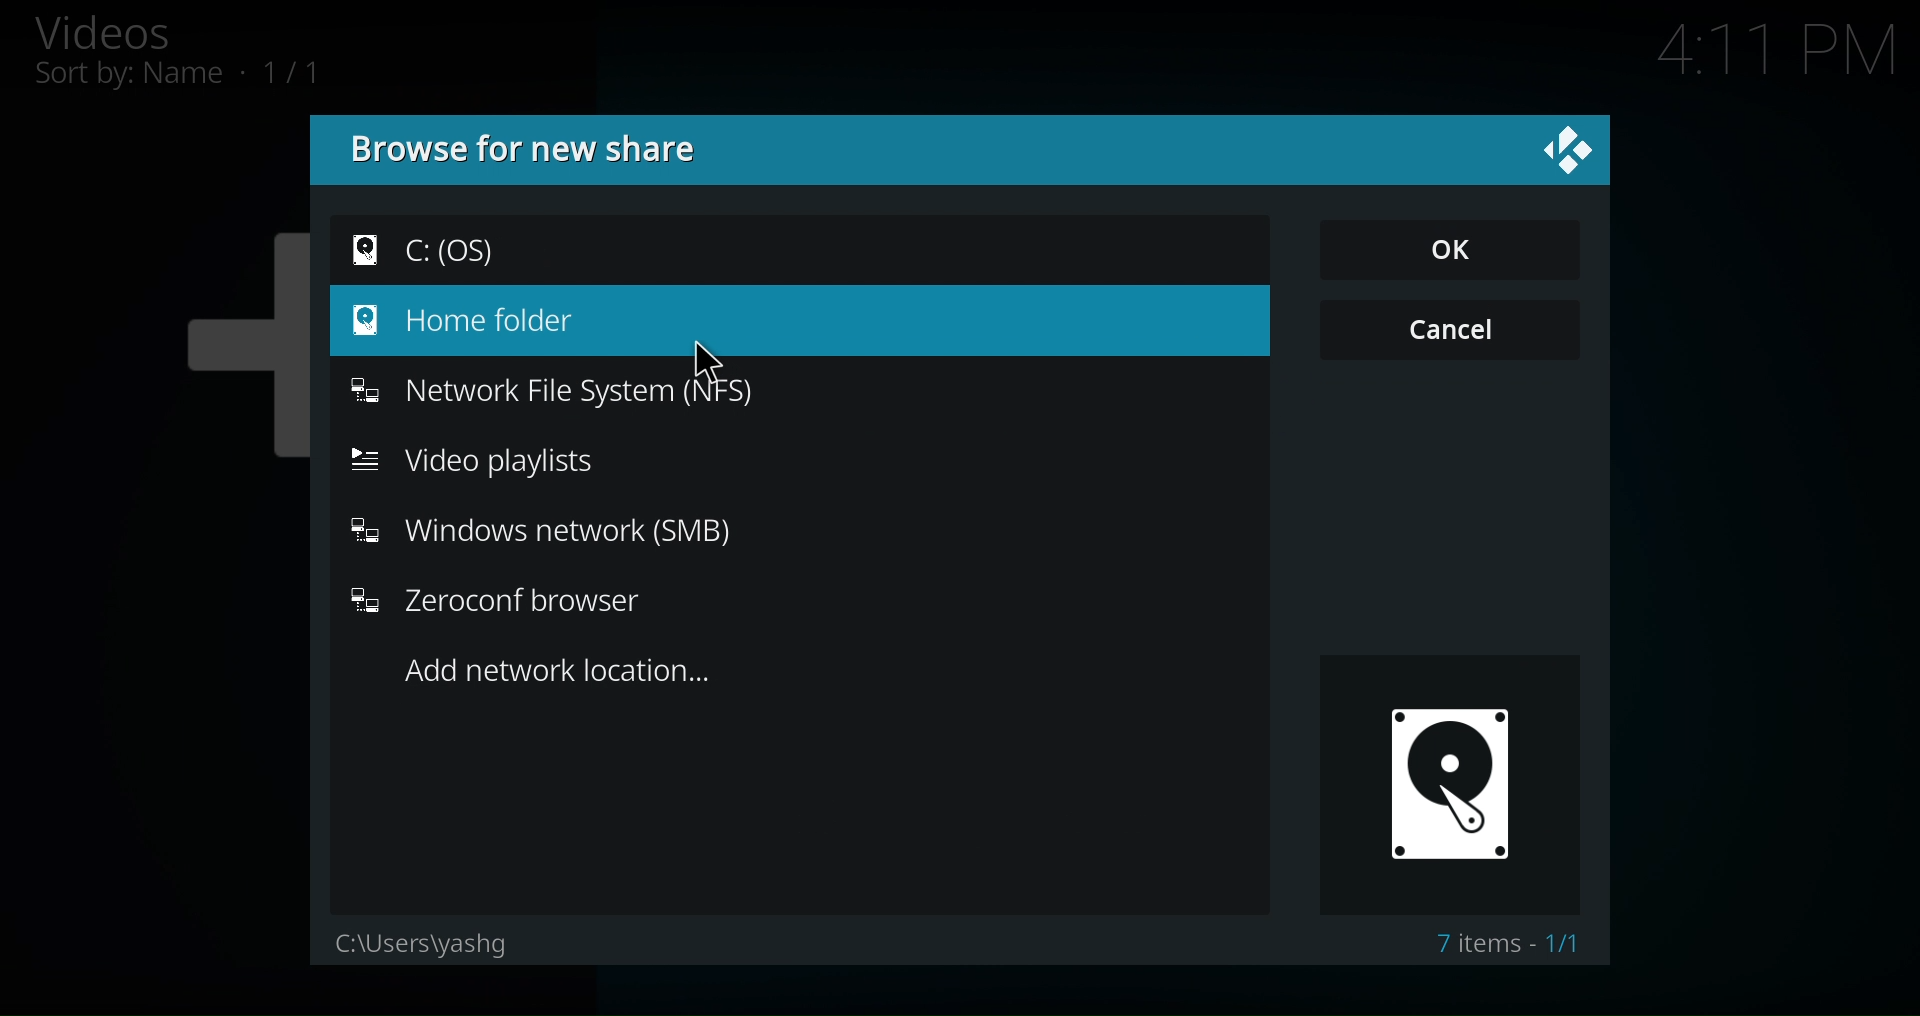 This screenshot has width=1920, height=1016. I want to click on C: (OS), so click(431, 247).